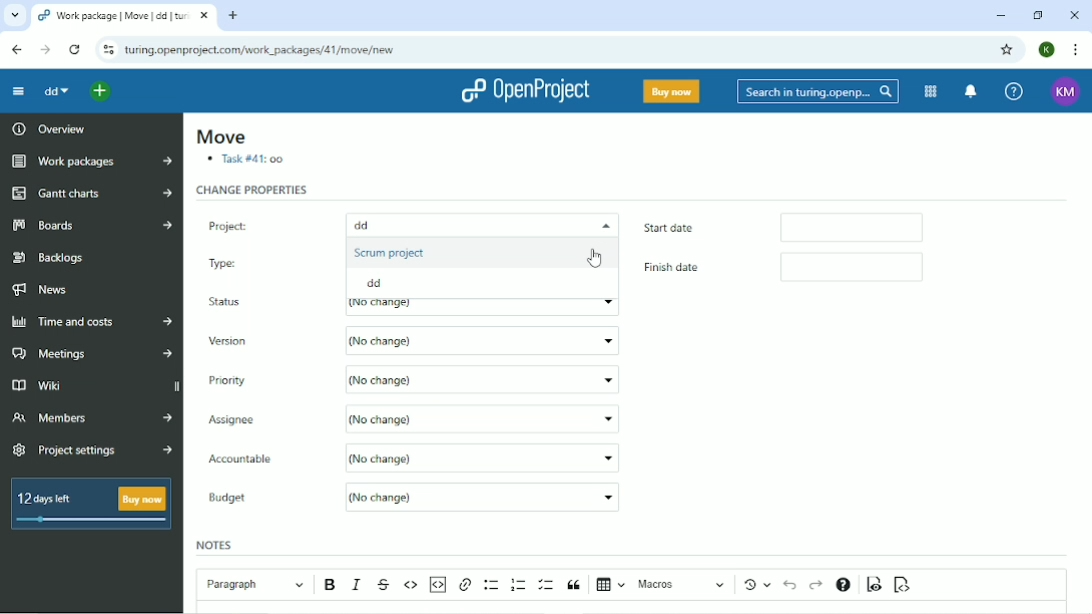 Image resolution: width=1092 pixels, height=614 pixels. I want to click on Members, so click(89, 421).